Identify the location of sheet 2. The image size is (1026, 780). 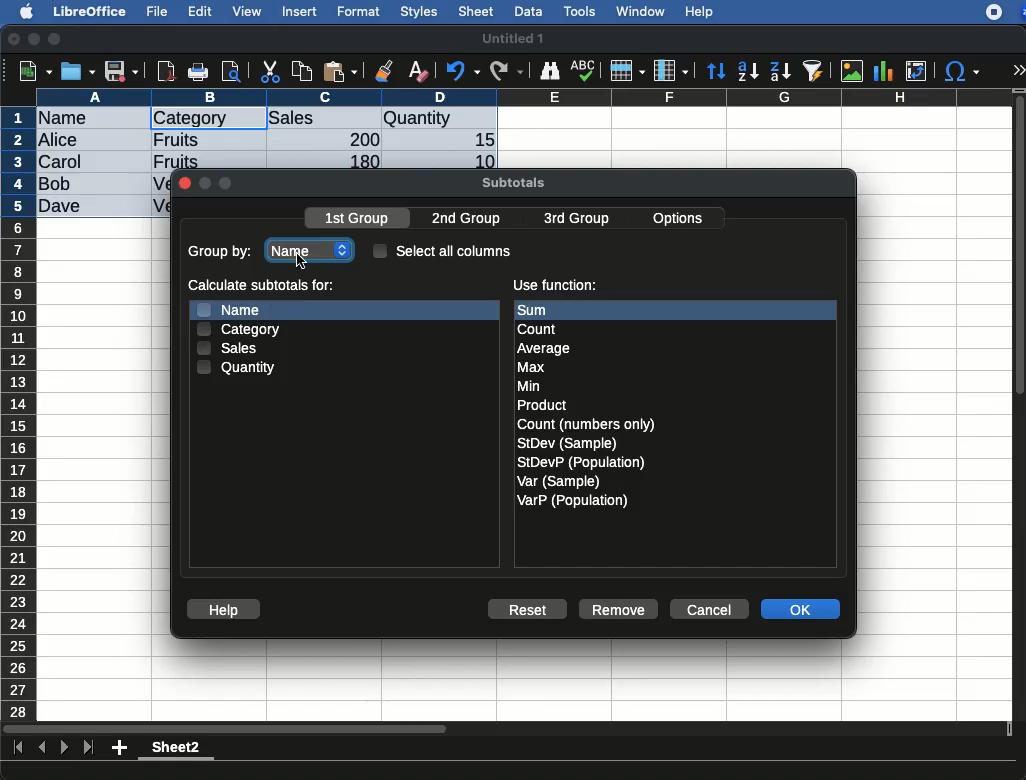
(176, 750).